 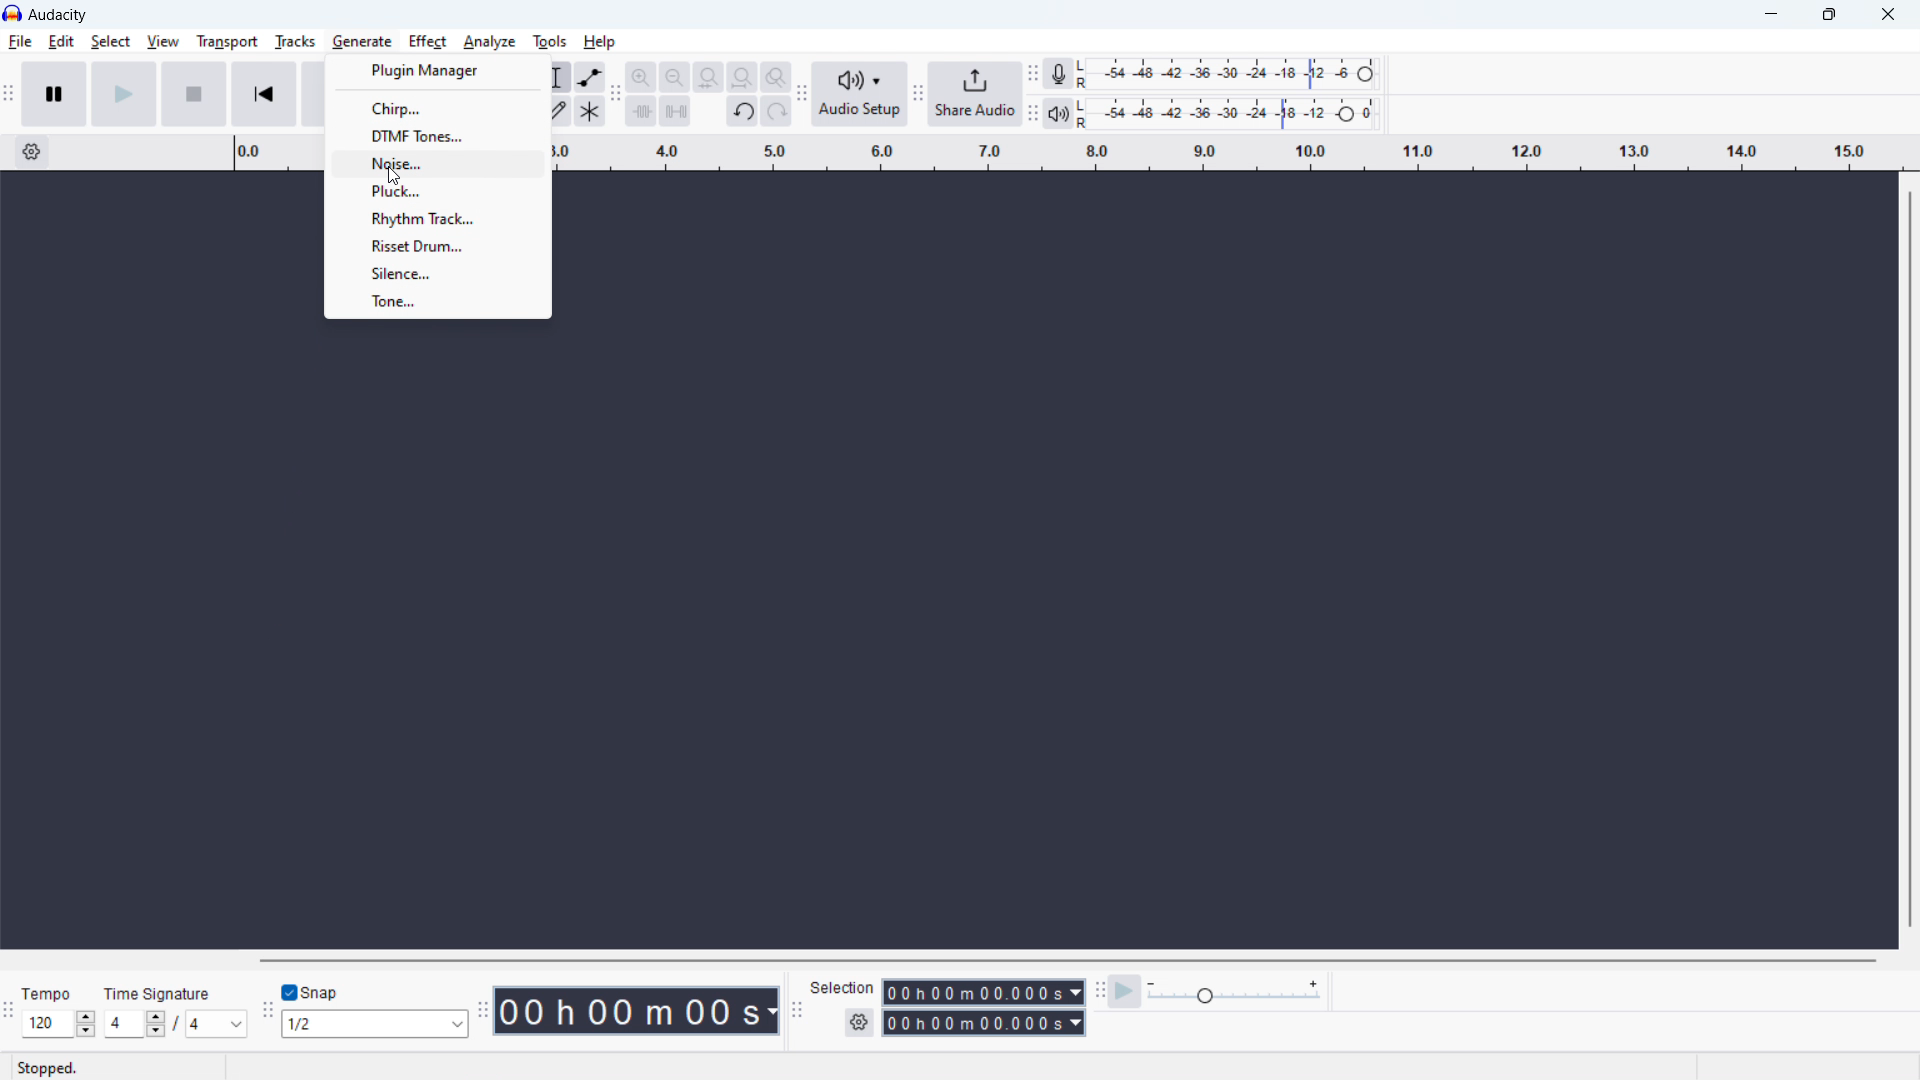 I want to click on playback meter , so click(x=1057, y=113).